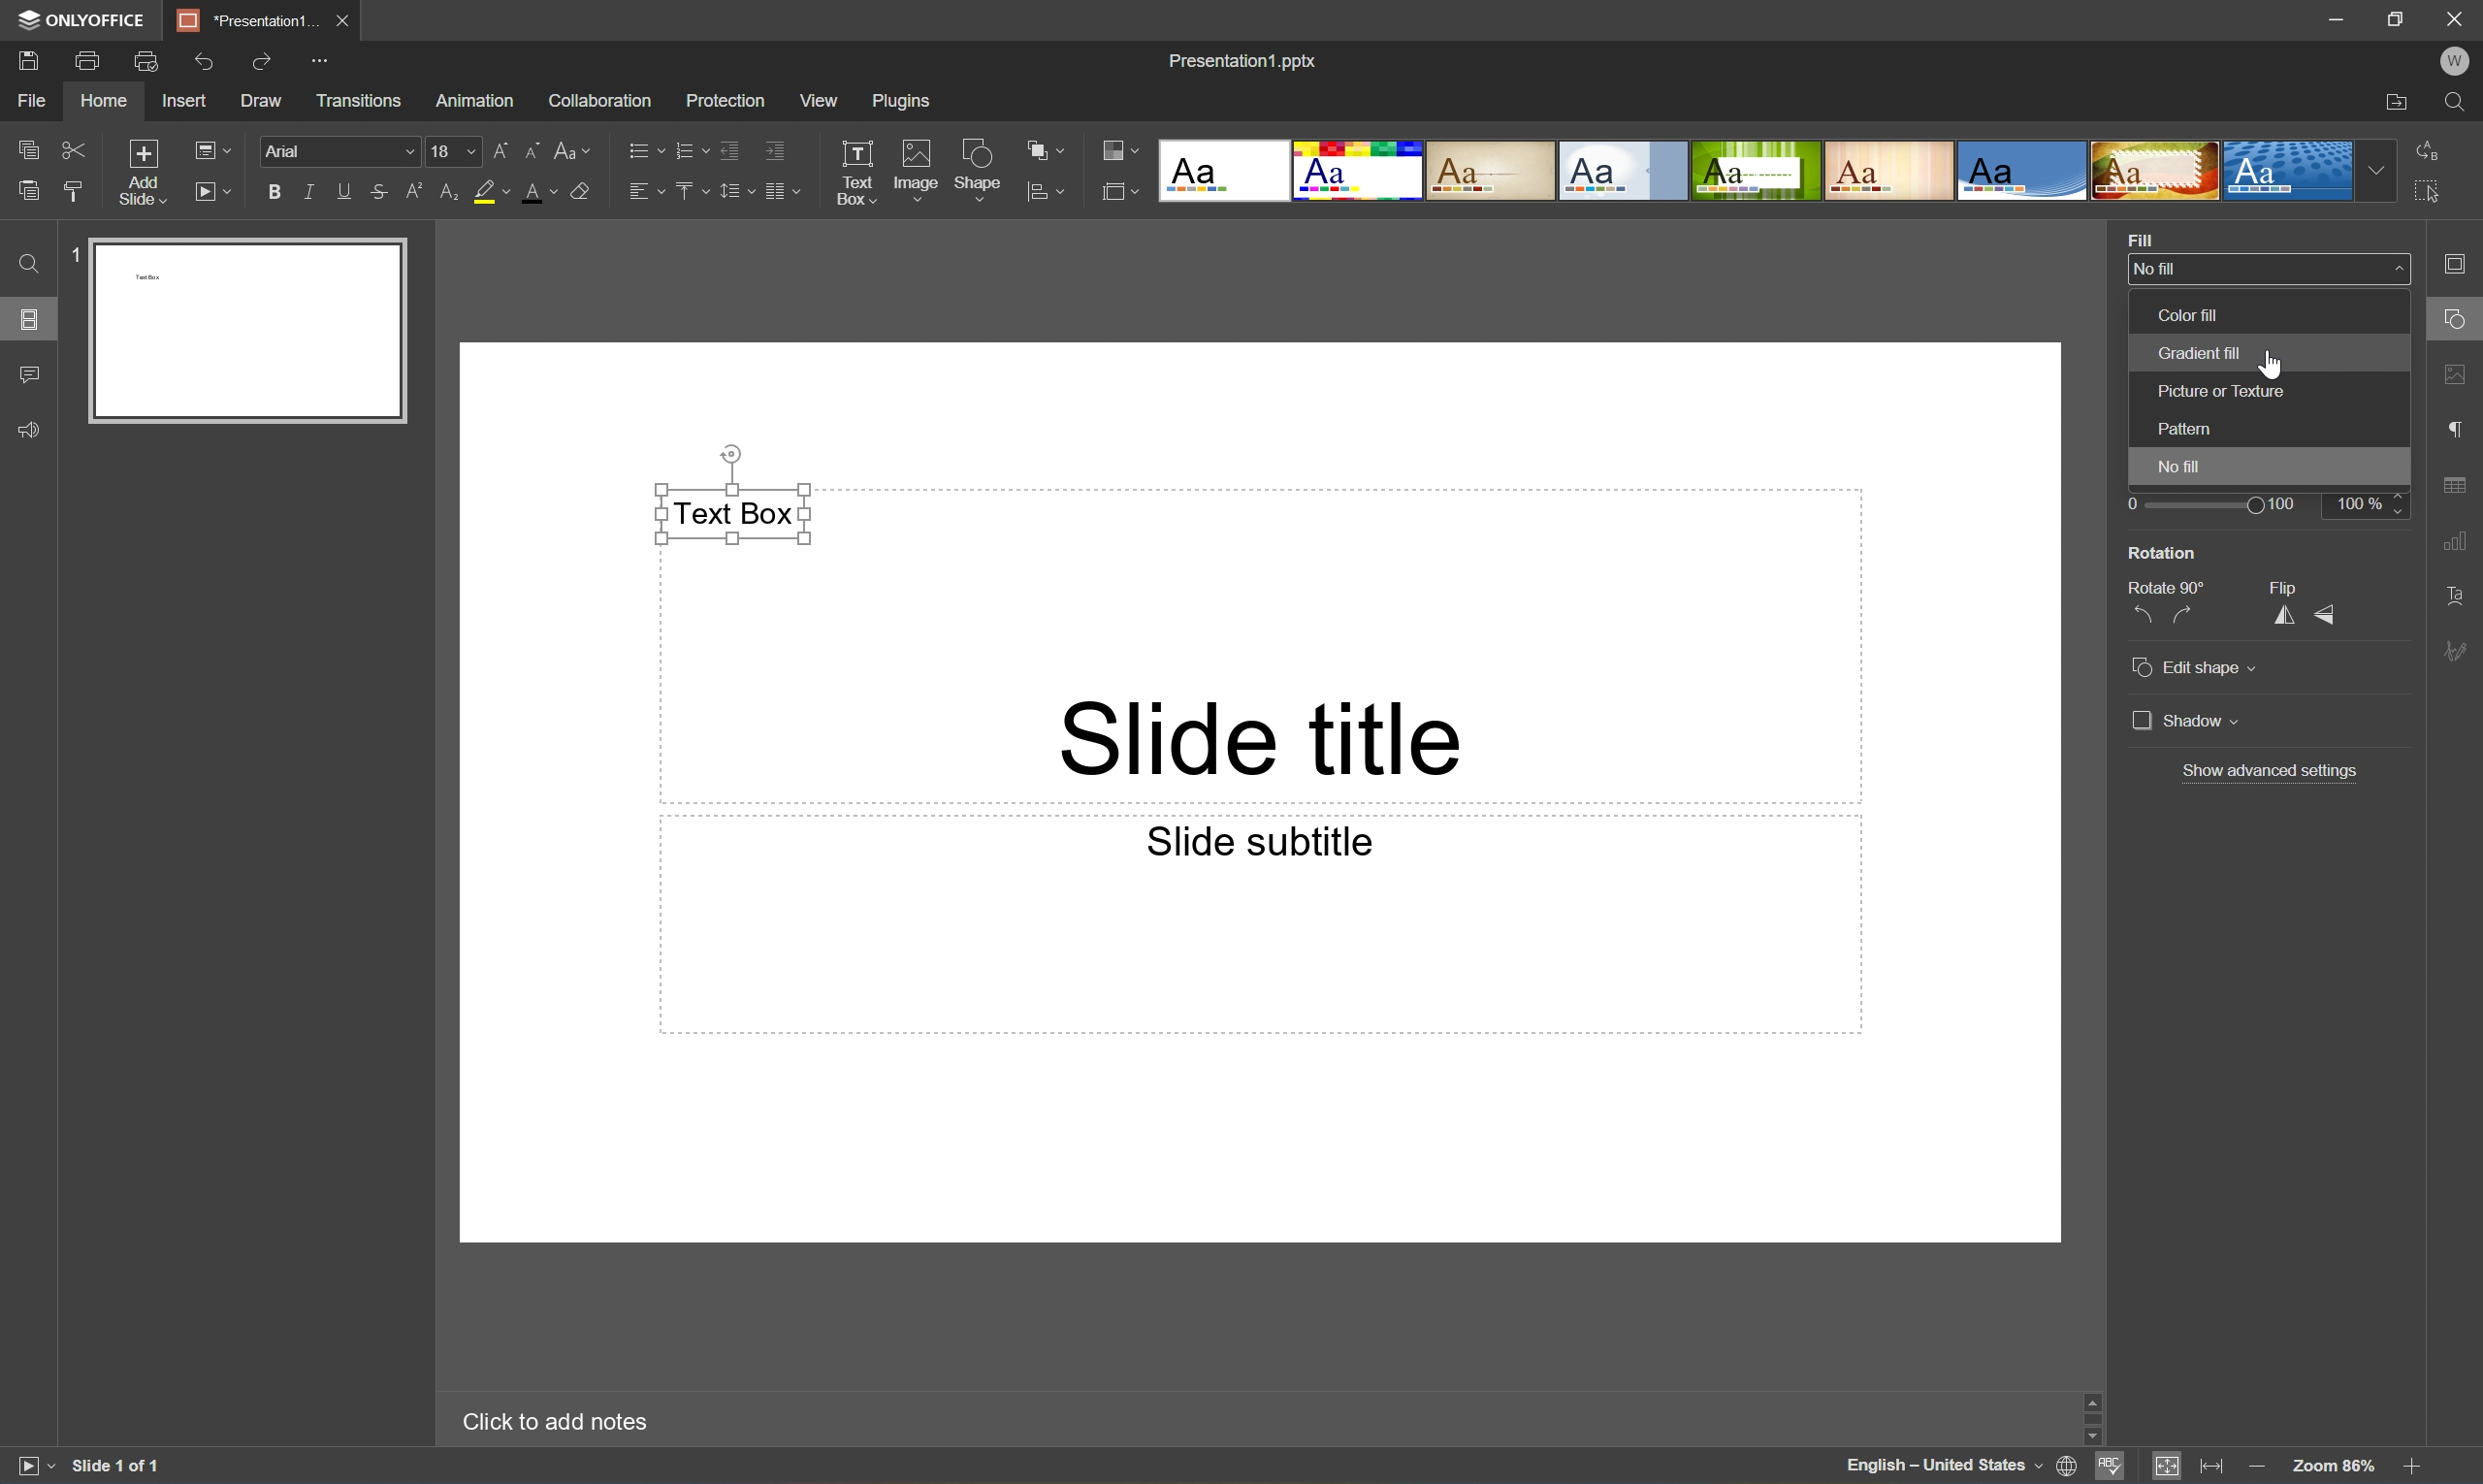 The height and width of the screenshot is (1484, 2483). I want to click on Save, so click(27, 61).